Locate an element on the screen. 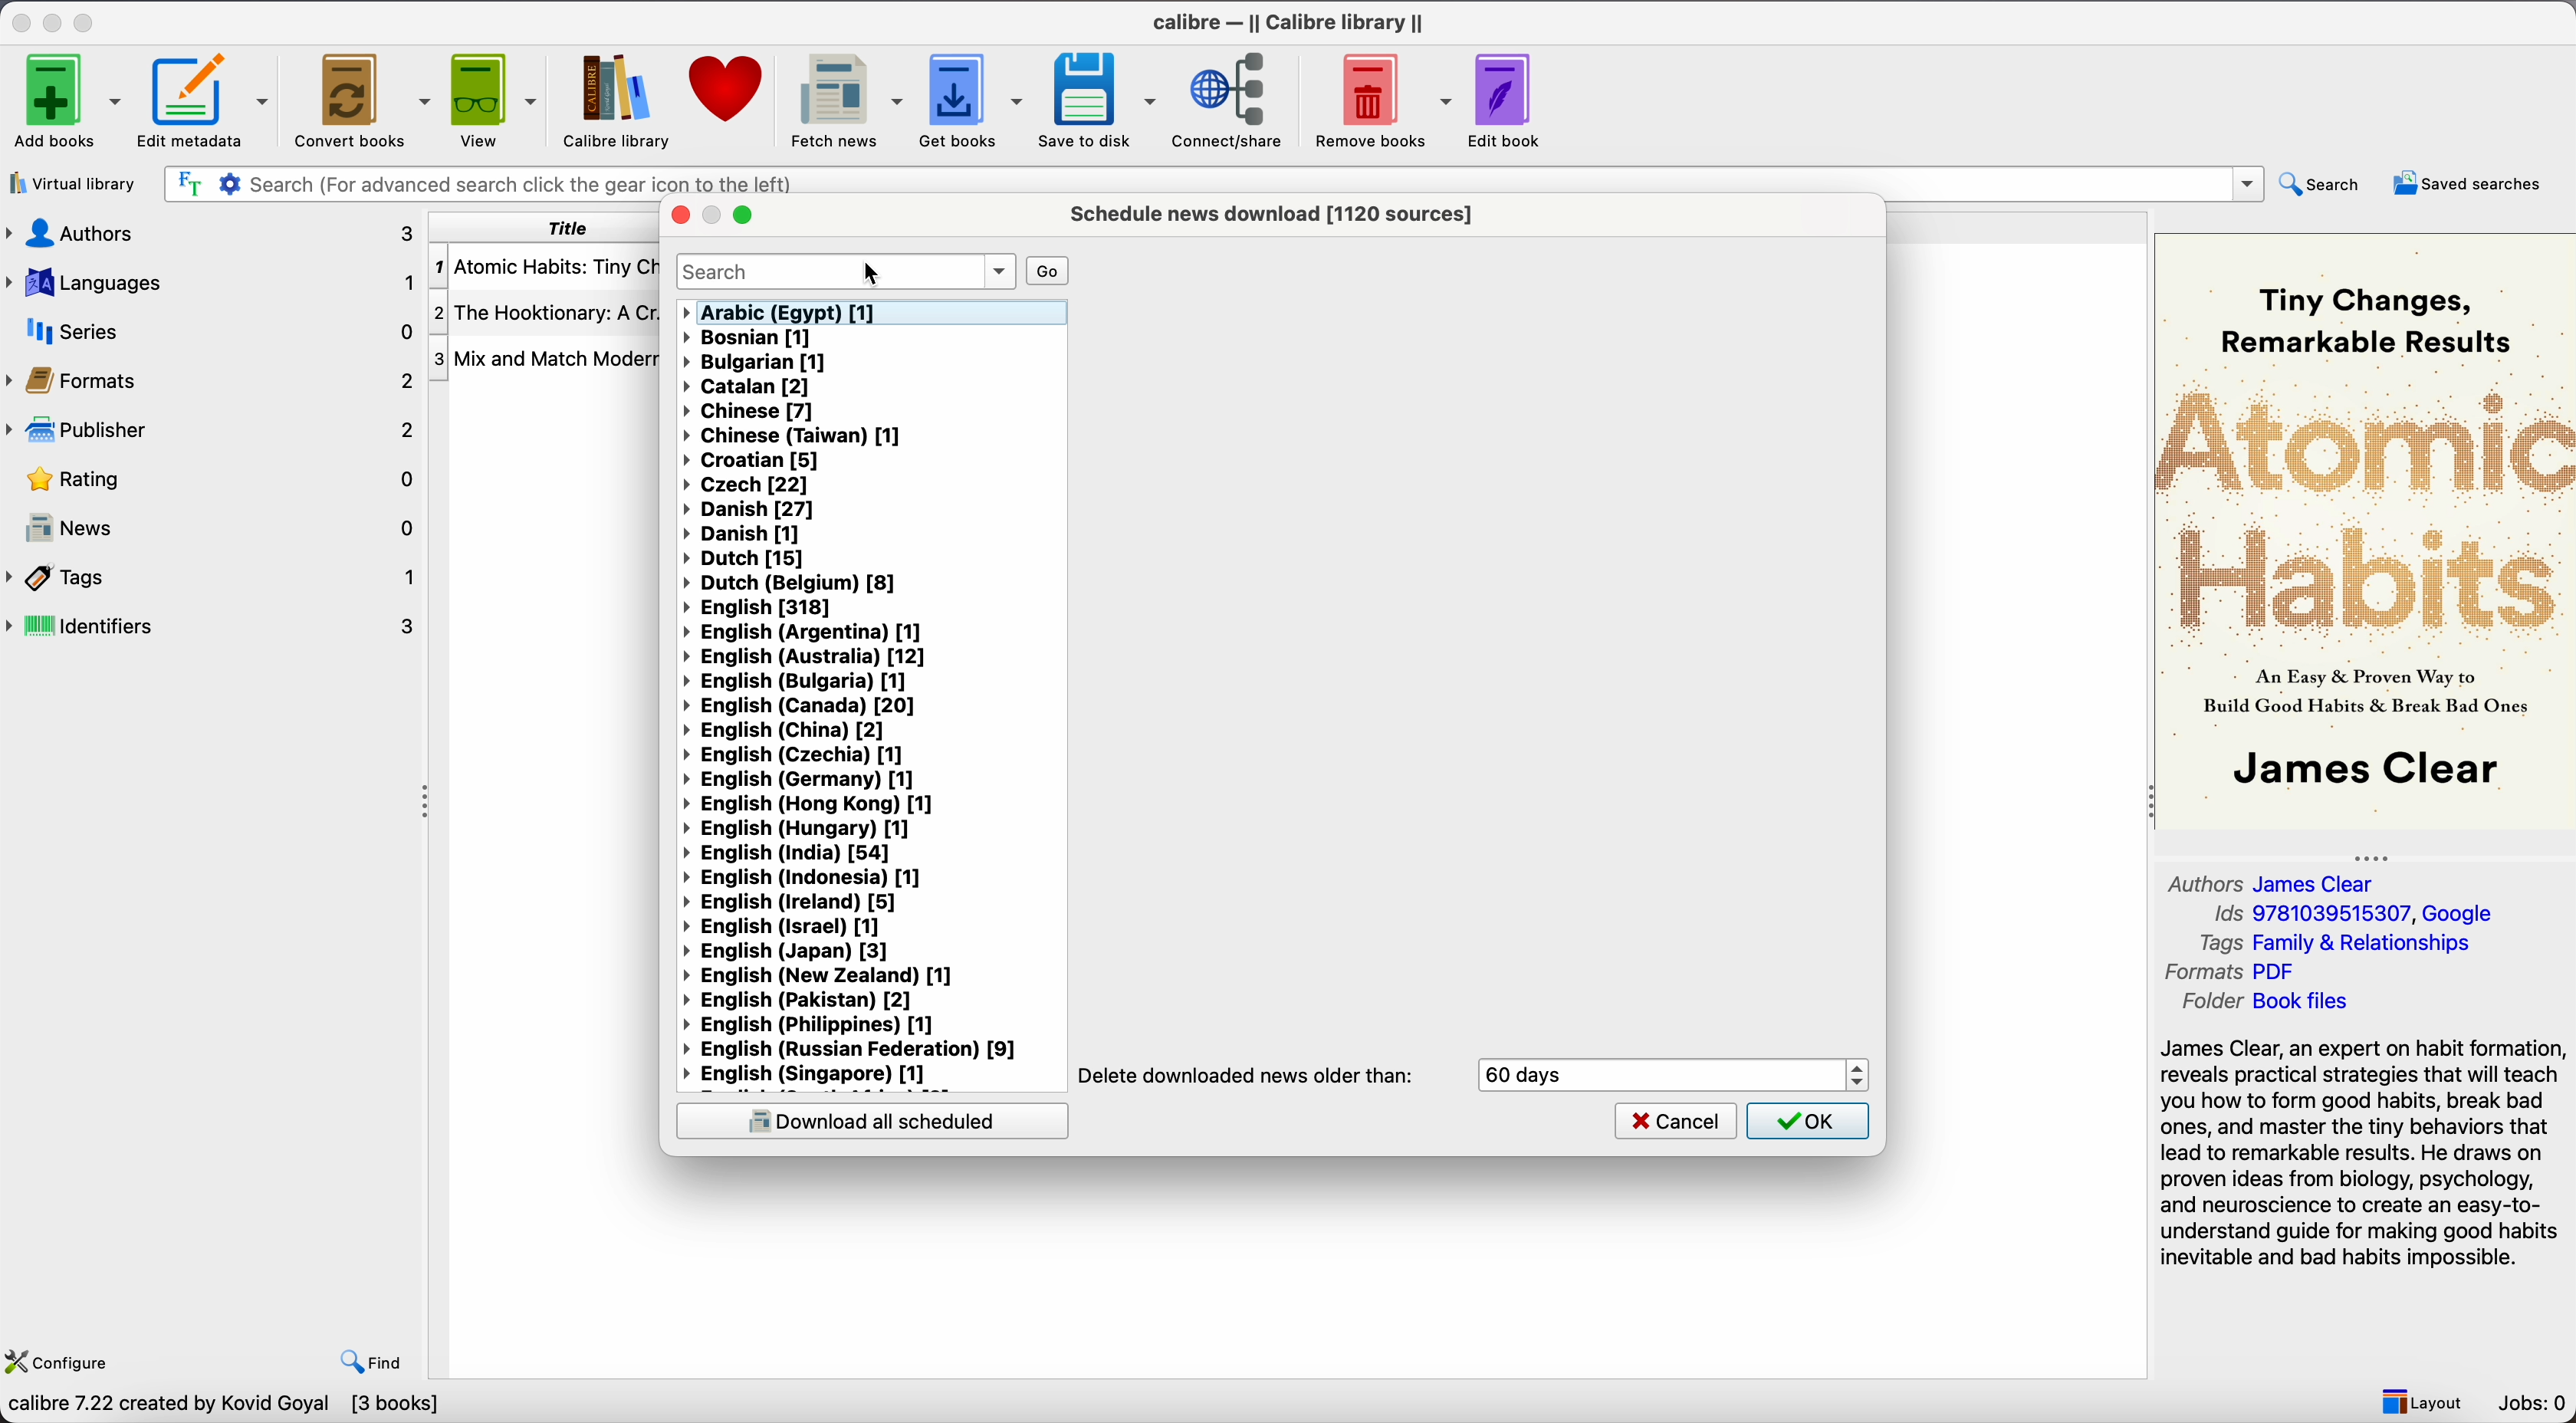 The height and width of the screenshot is (1423, 2576). authors is located at coordinates (213, 234).